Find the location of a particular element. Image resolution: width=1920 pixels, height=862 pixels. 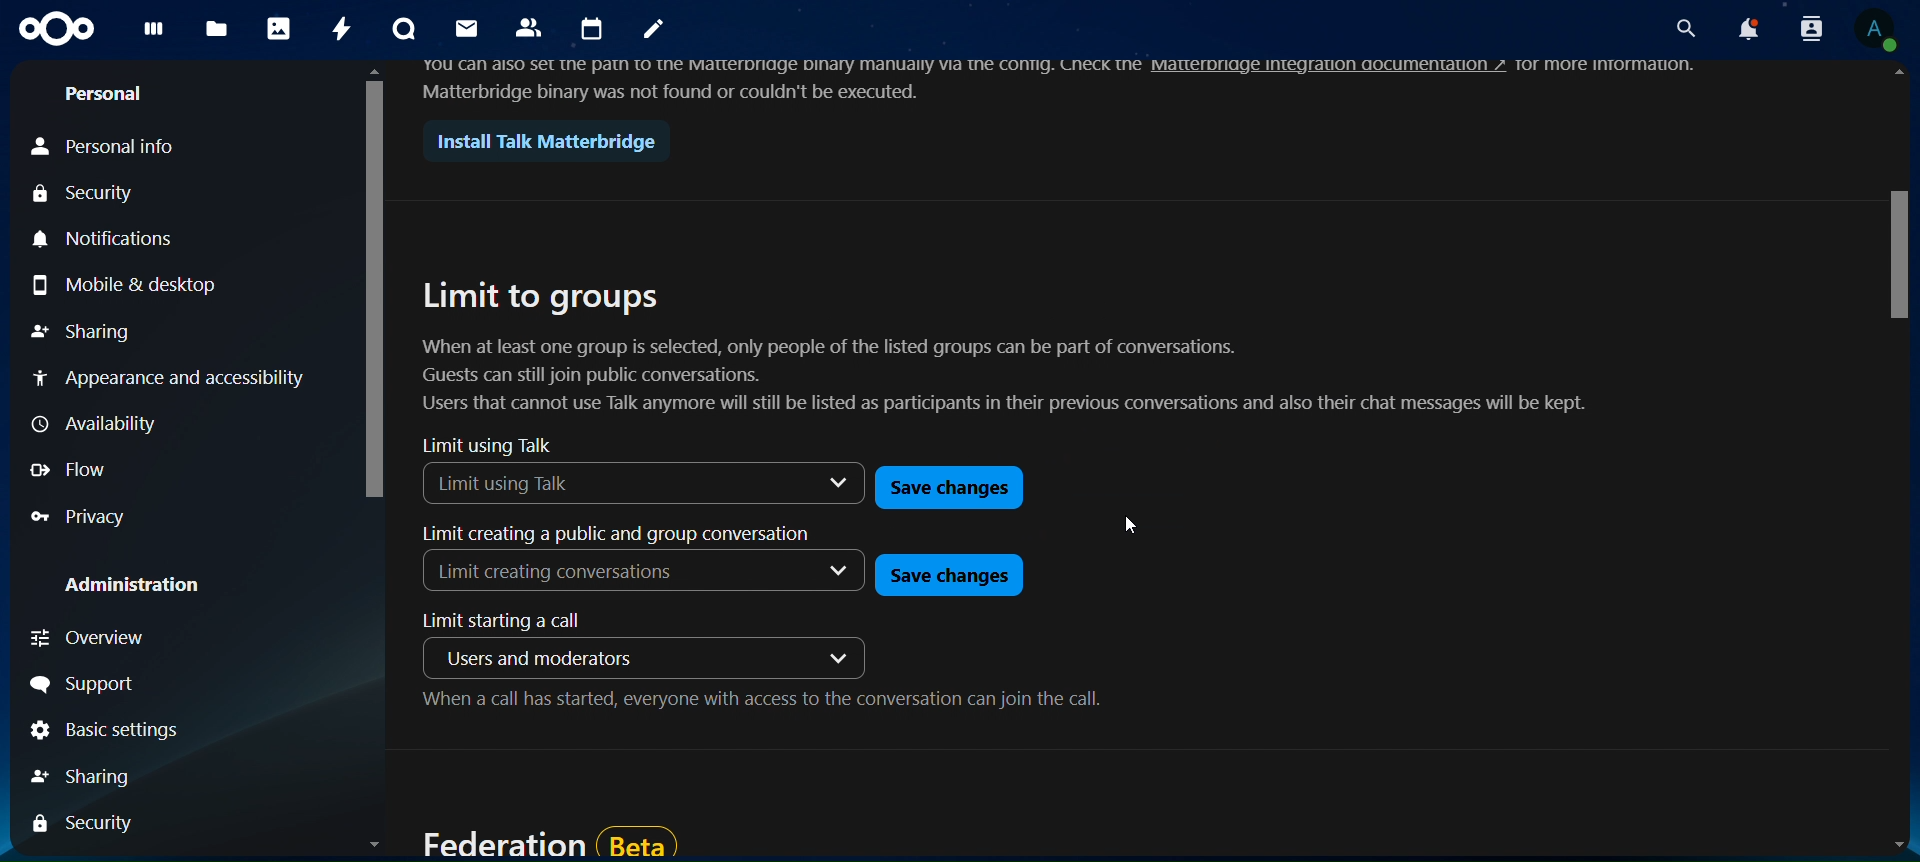

install talk matterbridge is located at coordinates (538, 142).